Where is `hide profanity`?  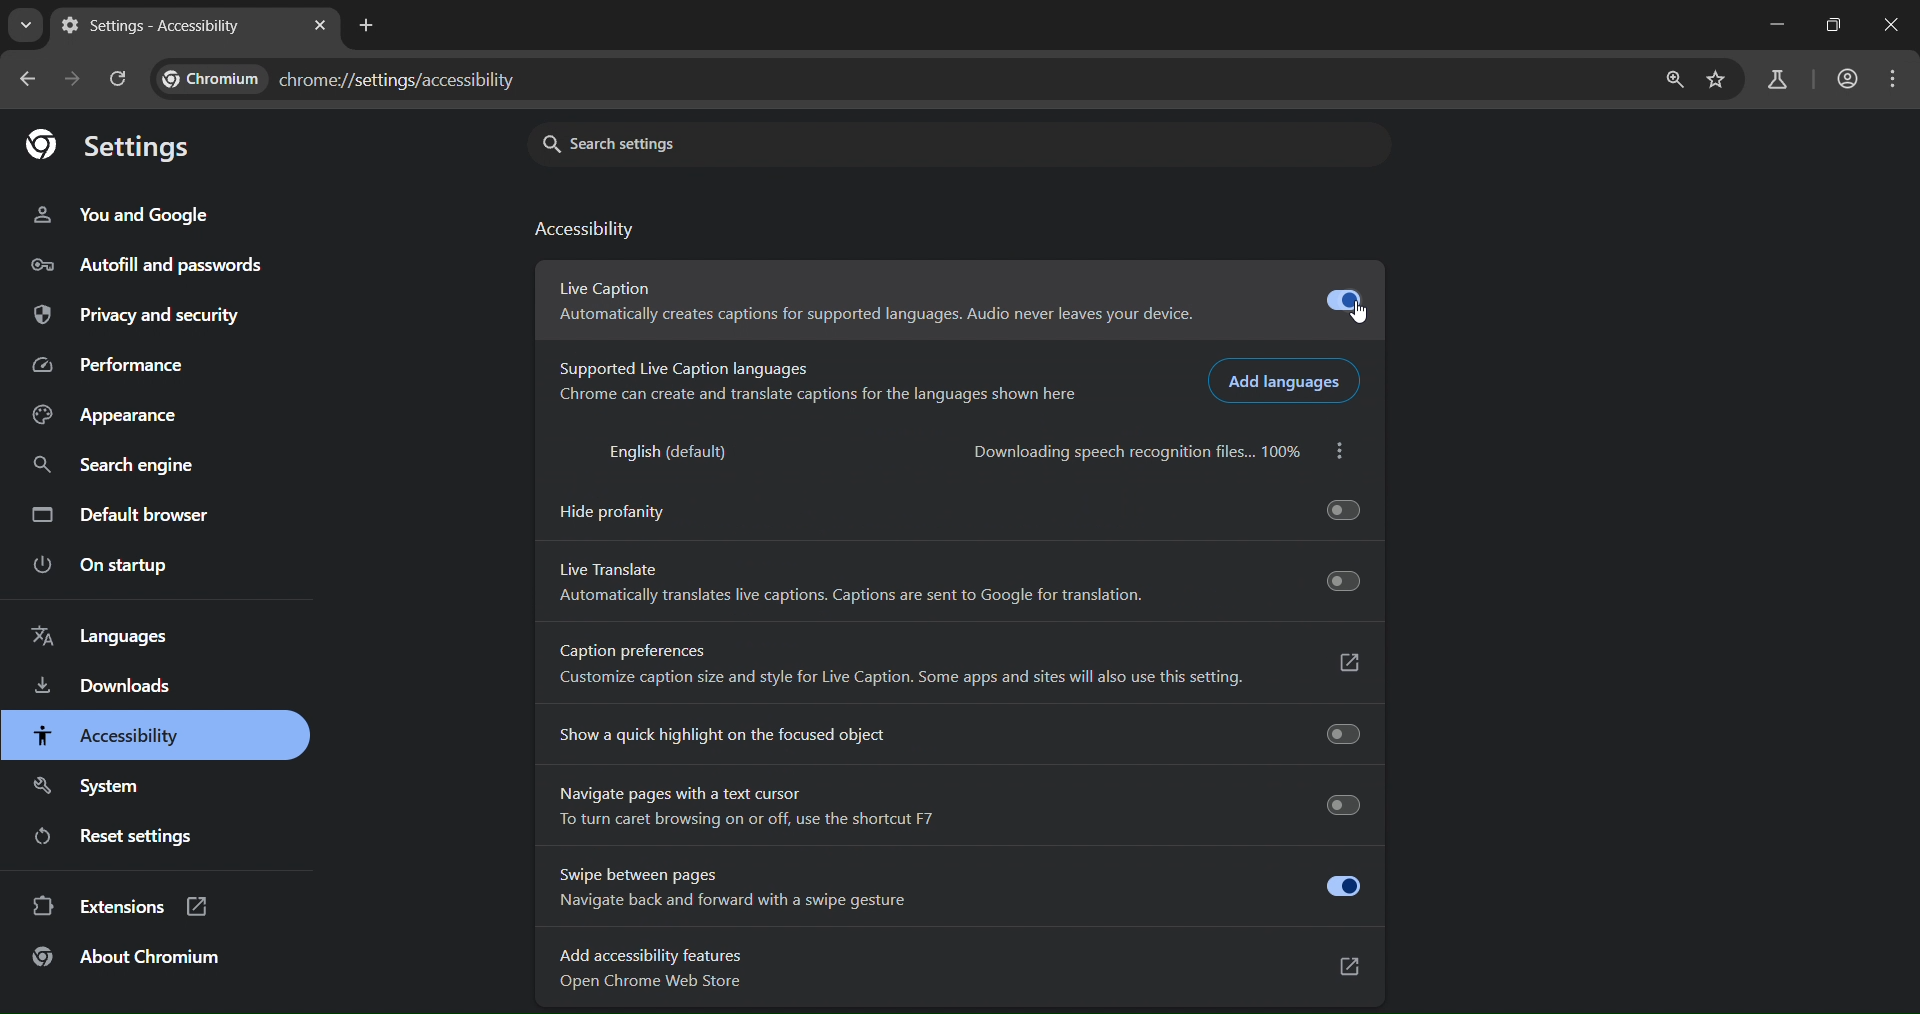
hide profanity is located at coordinates (965, 514).